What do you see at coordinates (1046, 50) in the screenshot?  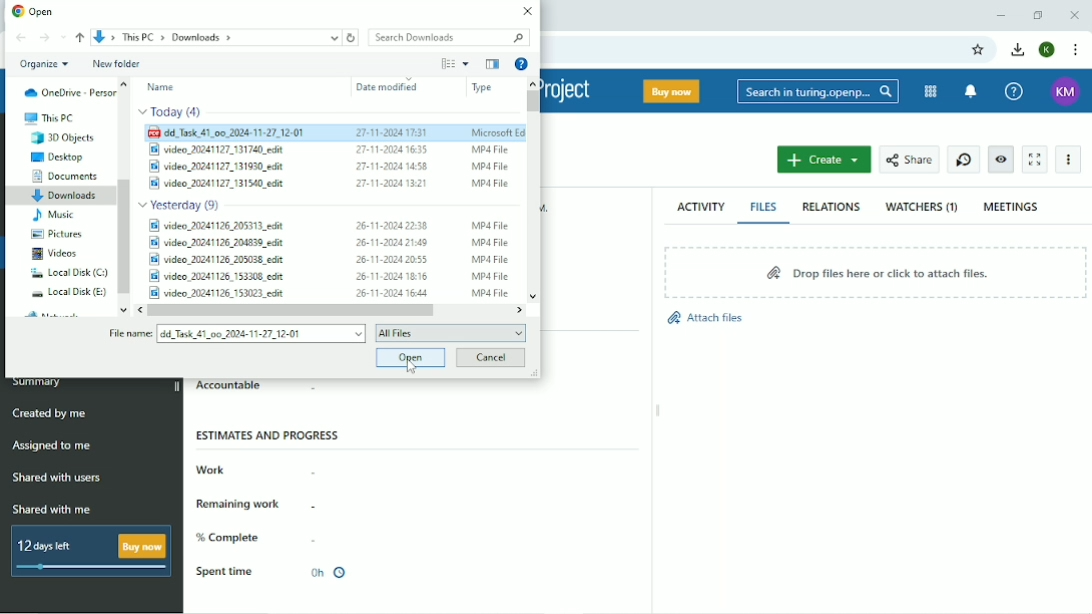 I see `K` at bounding box center [1046, 50].